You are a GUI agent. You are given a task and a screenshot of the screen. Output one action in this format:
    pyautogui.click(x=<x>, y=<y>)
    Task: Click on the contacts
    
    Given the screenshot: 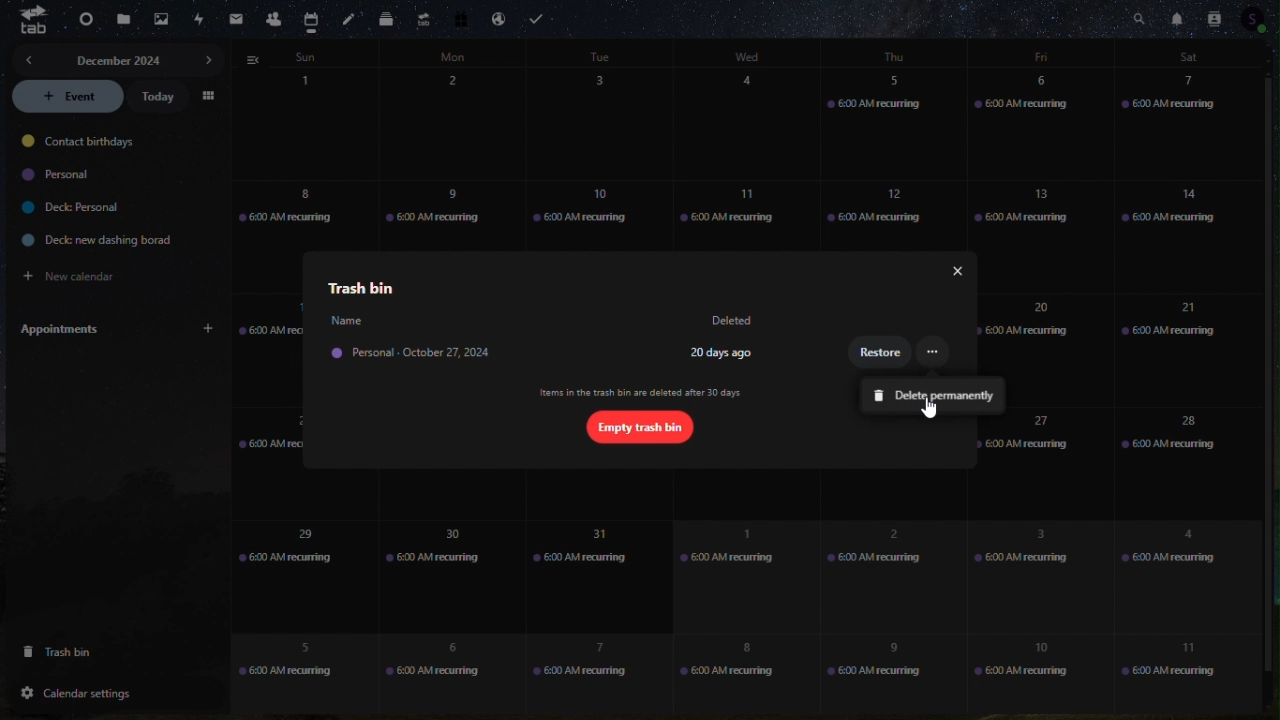 What is the action you would take?
    pyautogui.click(x=1217, y=17)
    